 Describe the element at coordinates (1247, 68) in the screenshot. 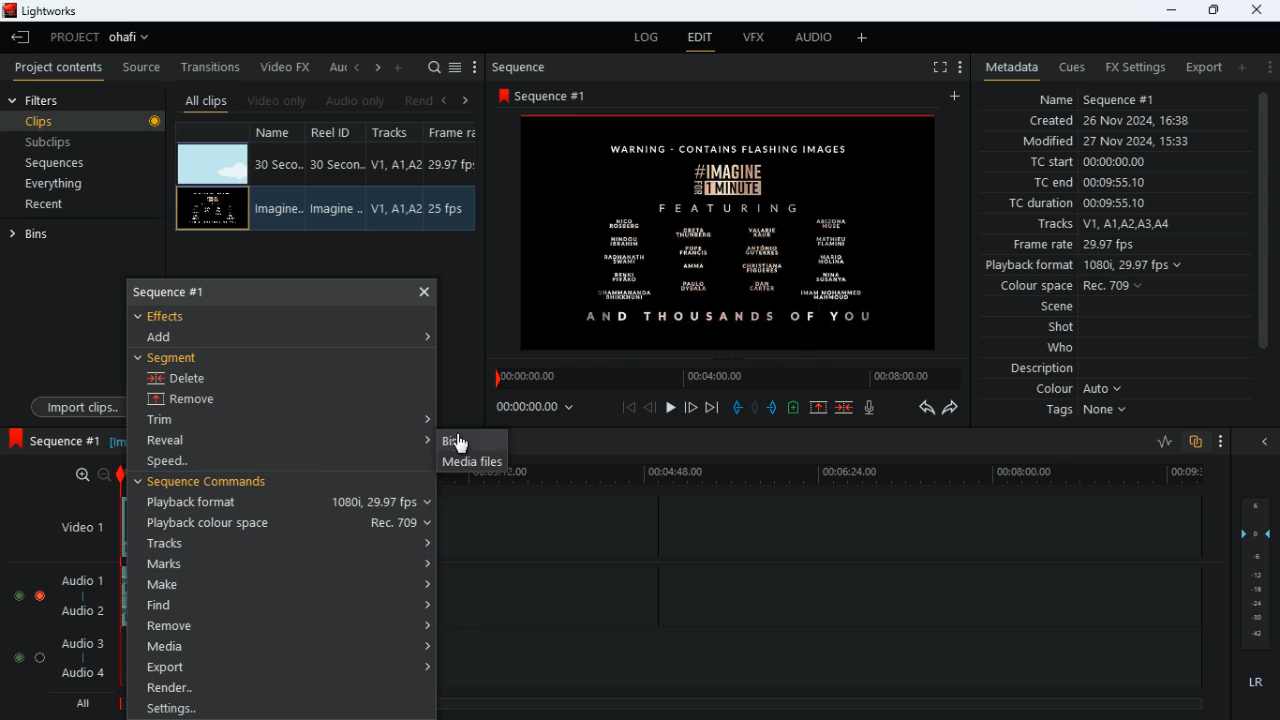

I see `add` at that location.